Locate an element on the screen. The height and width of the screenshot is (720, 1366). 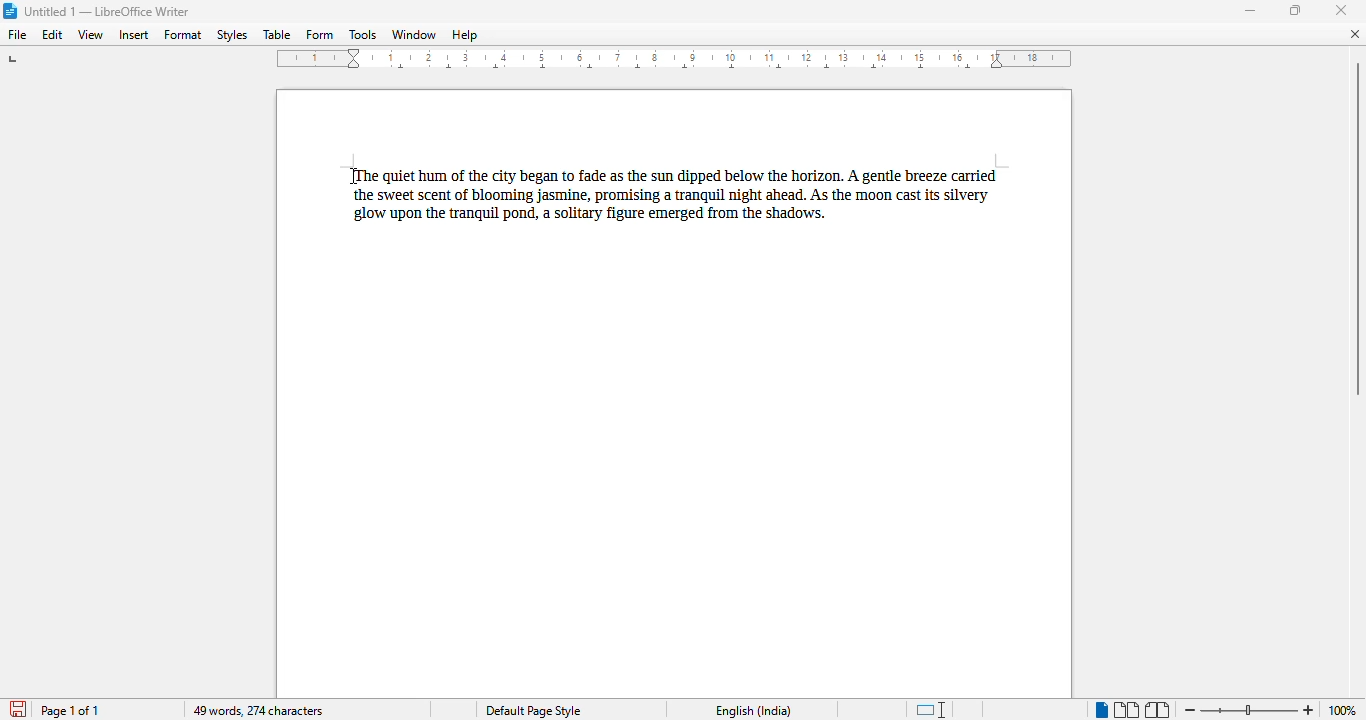
zoom in or zoom out bar is located at coordinates (1248, 711).